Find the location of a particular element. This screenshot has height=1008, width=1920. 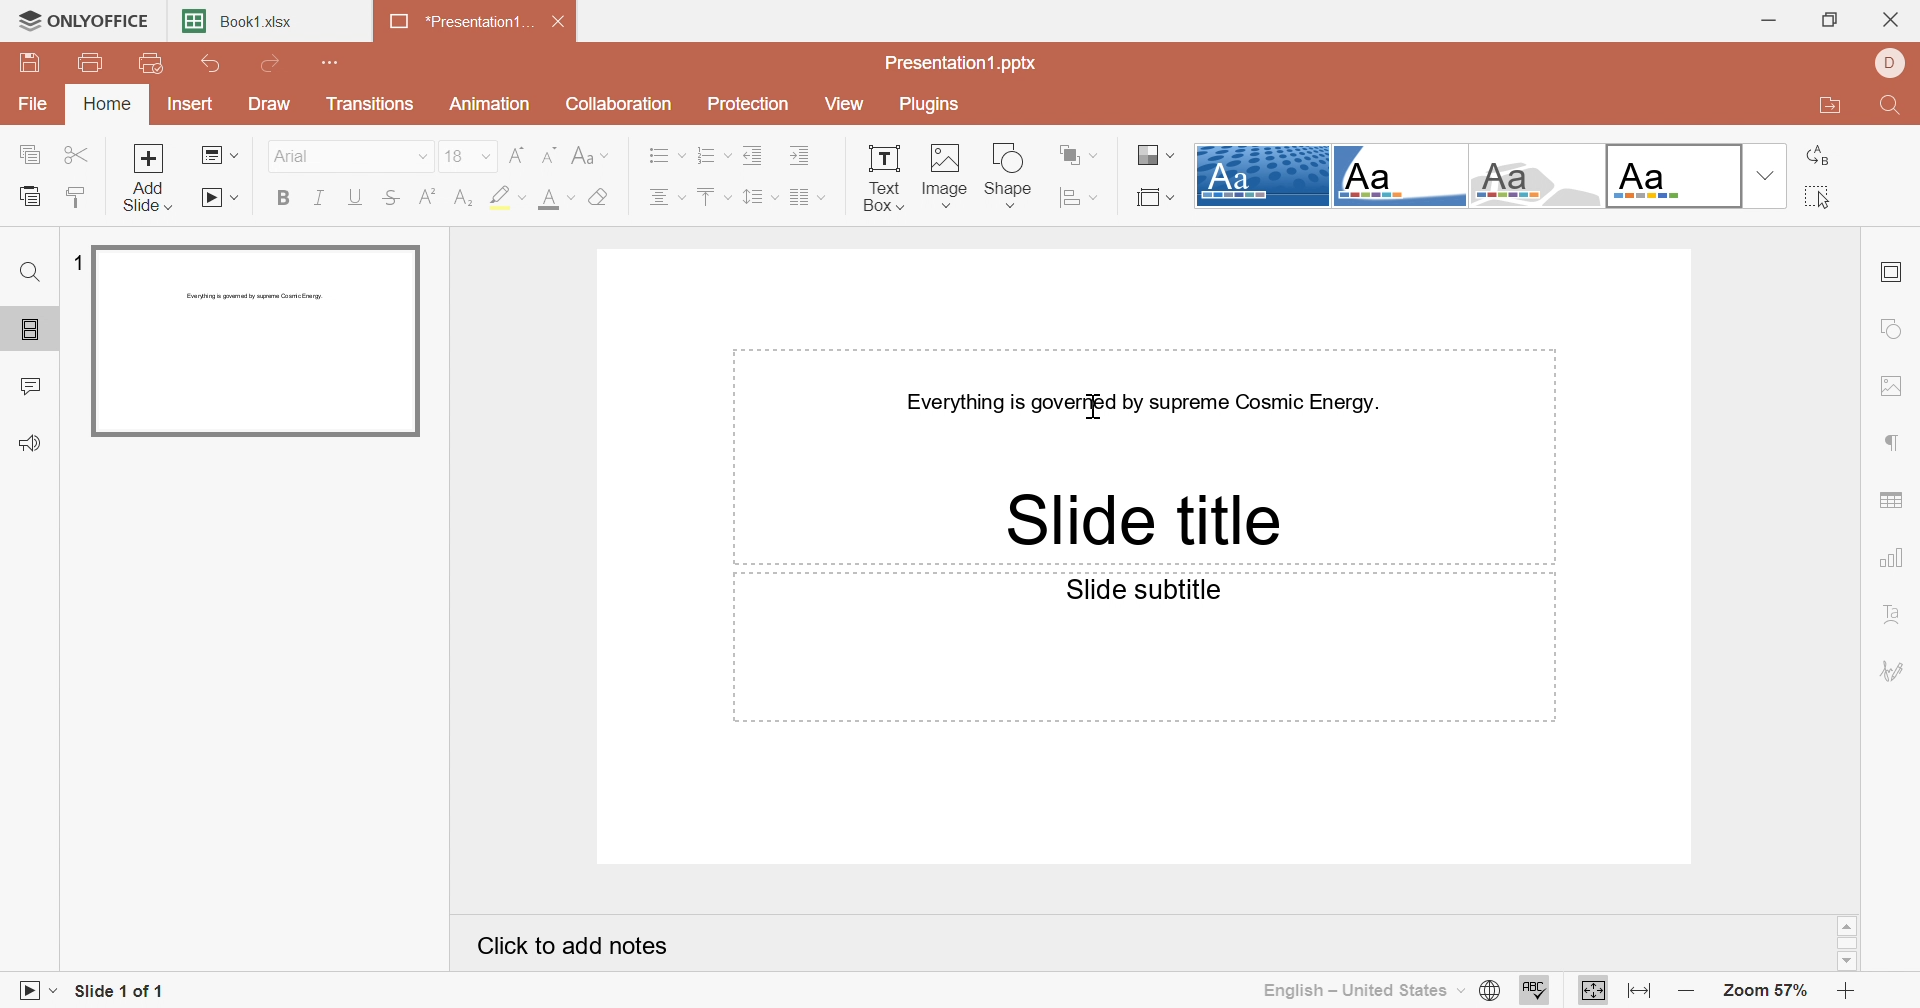

Shape settings is located at coordinates (1897, 325).